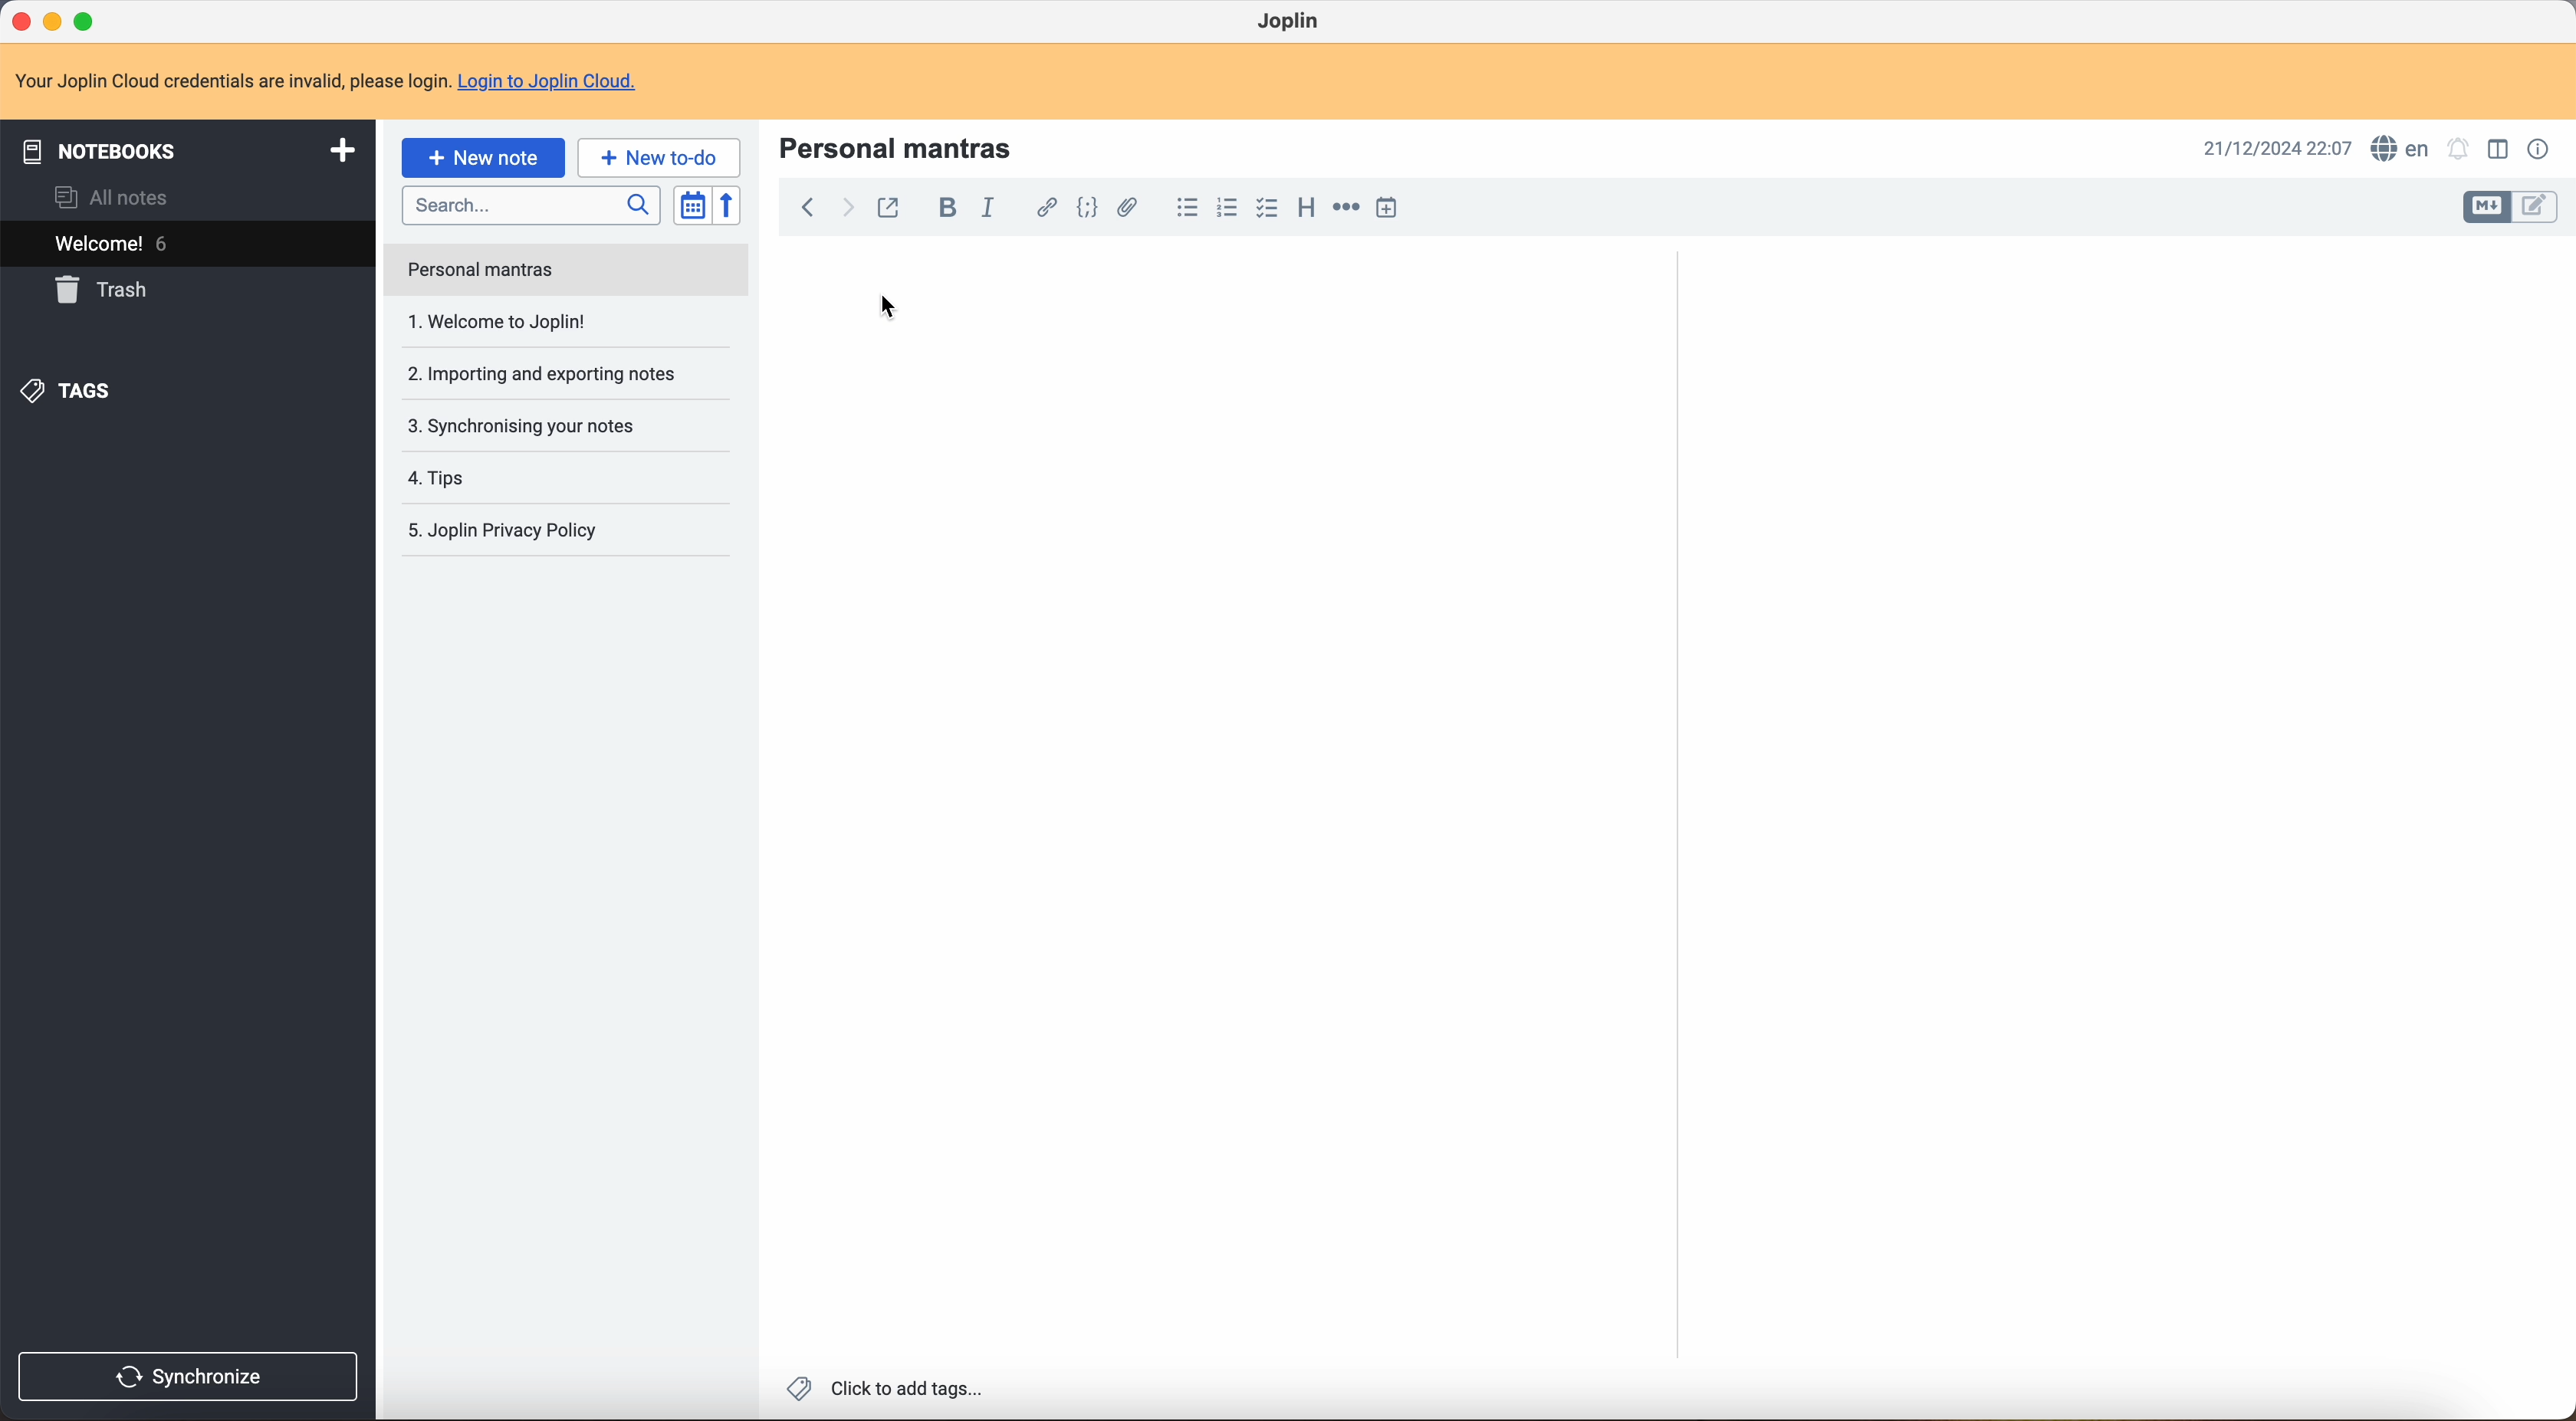 The image size is (2576, 1421). What do you see at coordinates (2489, 208) in the screenshot?
I see `toggle edit layout` at bounding box center [2489, 208].